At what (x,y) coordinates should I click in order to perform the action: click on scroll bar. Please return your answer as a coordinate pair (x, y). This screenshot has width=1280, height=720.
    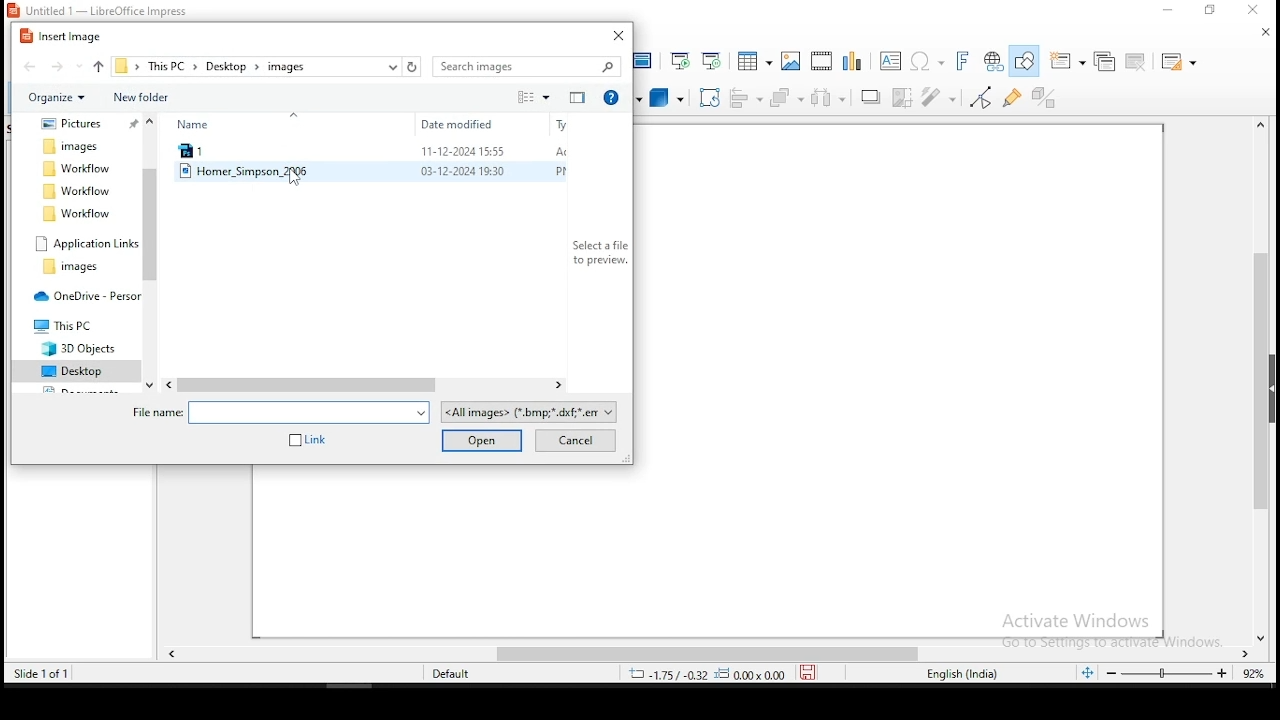
    Looking at the image, I should click on (321, 385).